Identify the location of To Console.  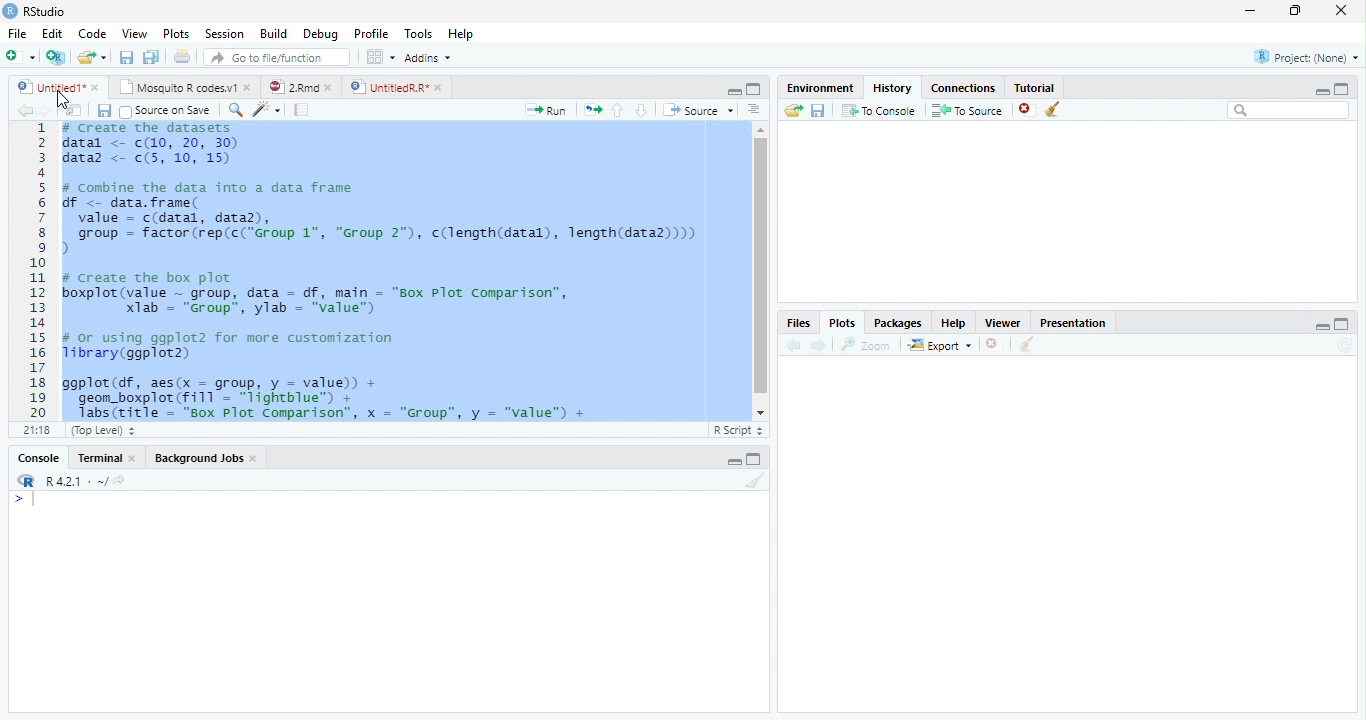
(880, 110).